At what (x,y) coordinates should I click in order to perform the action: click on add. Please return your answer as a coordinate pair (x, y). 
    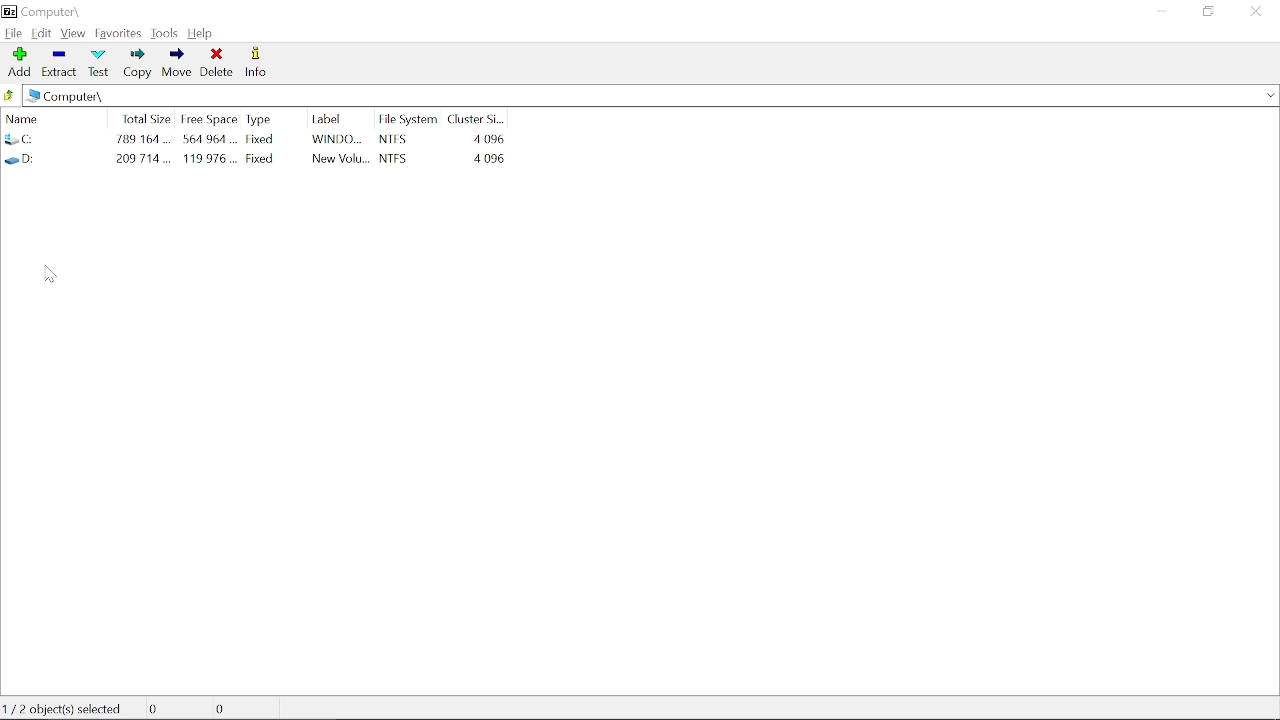
    Looking at the image, I should click on (18, 61).